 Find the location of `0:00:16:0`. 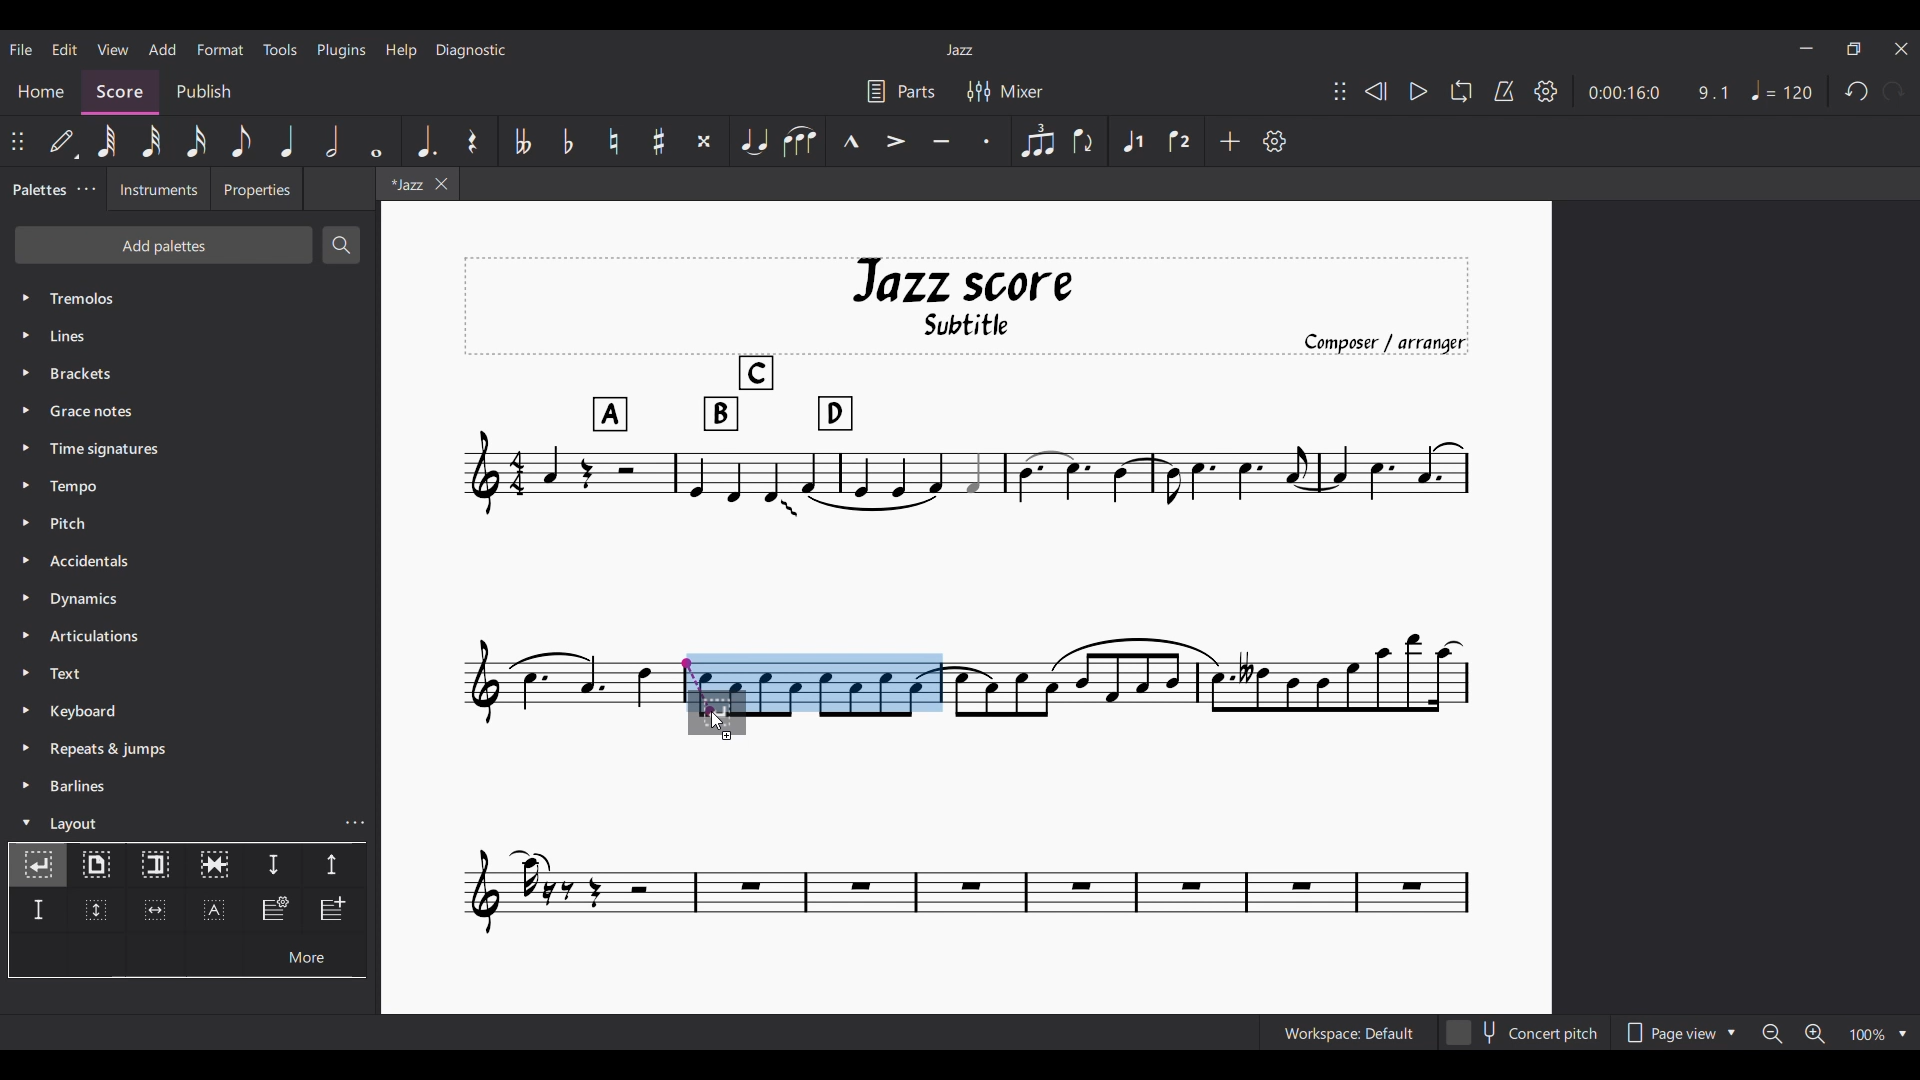

0:00:16:0 is located at coordinates (1623, 93).